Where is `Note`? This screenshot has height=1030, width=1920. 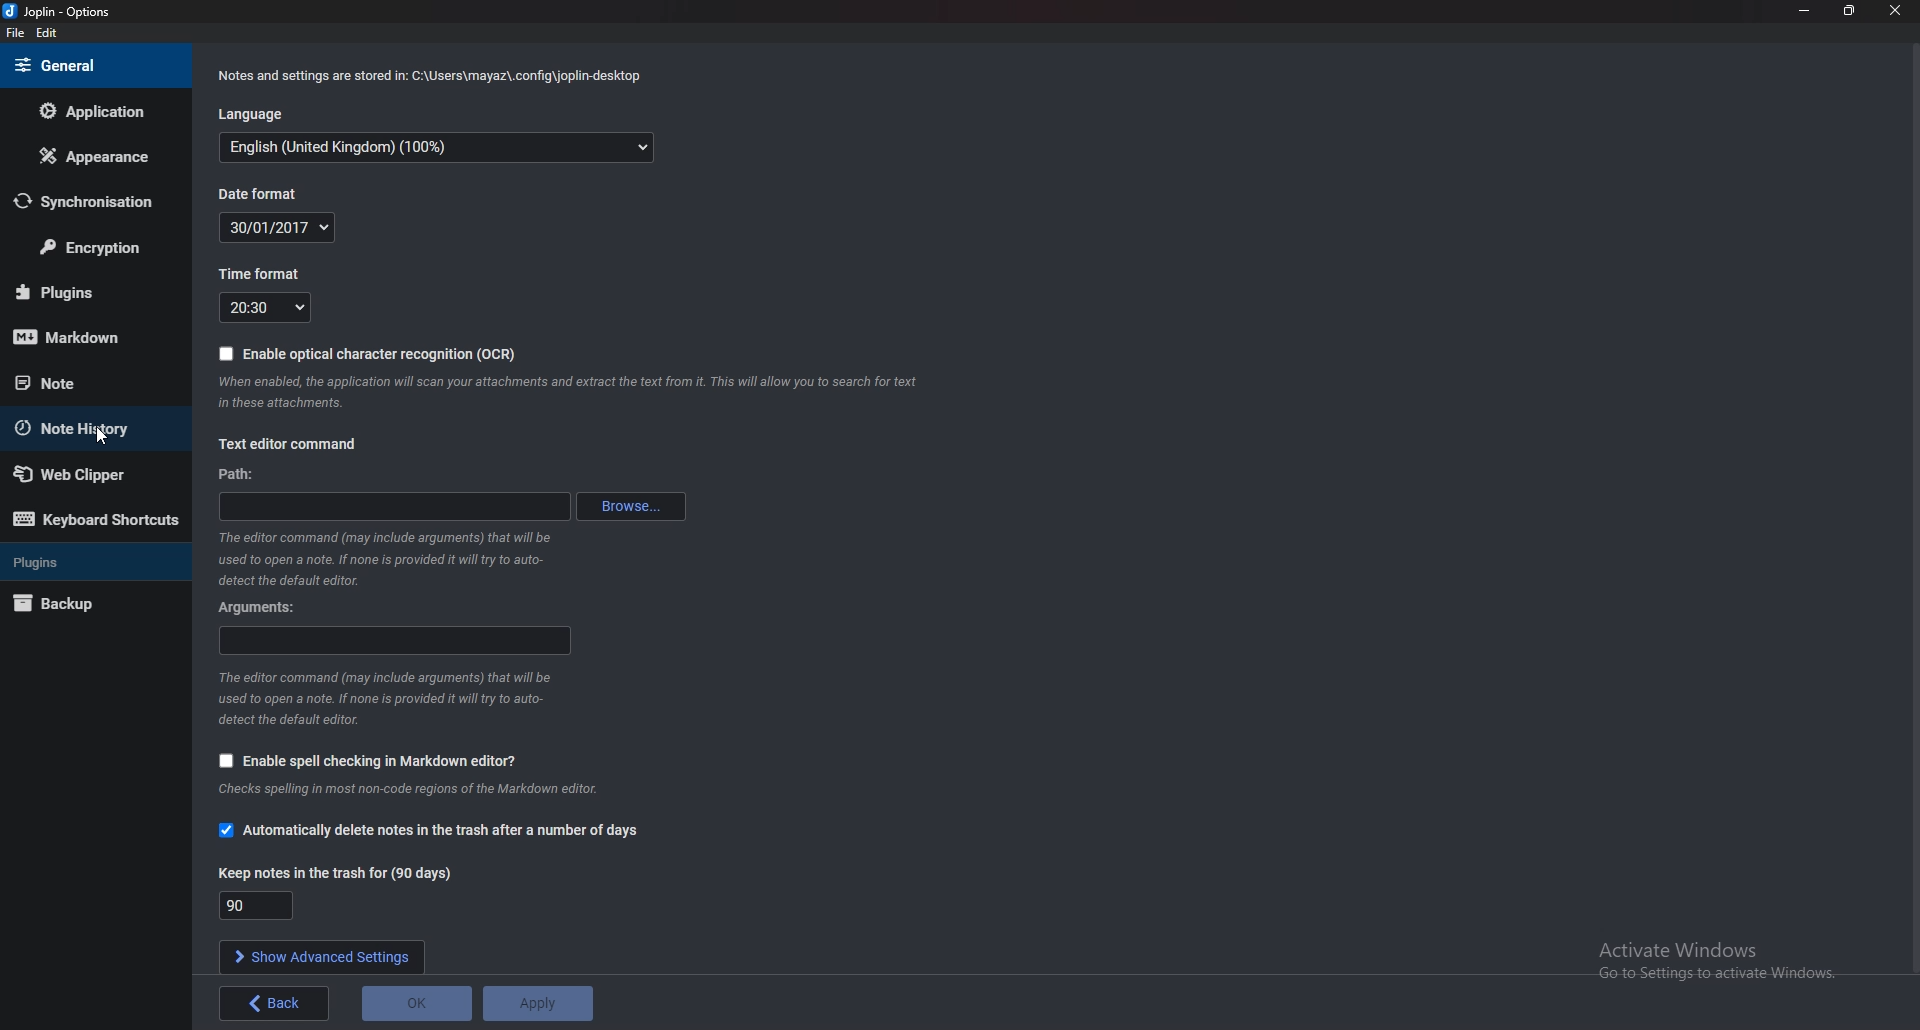 Note is located at coordinates (80, 381).